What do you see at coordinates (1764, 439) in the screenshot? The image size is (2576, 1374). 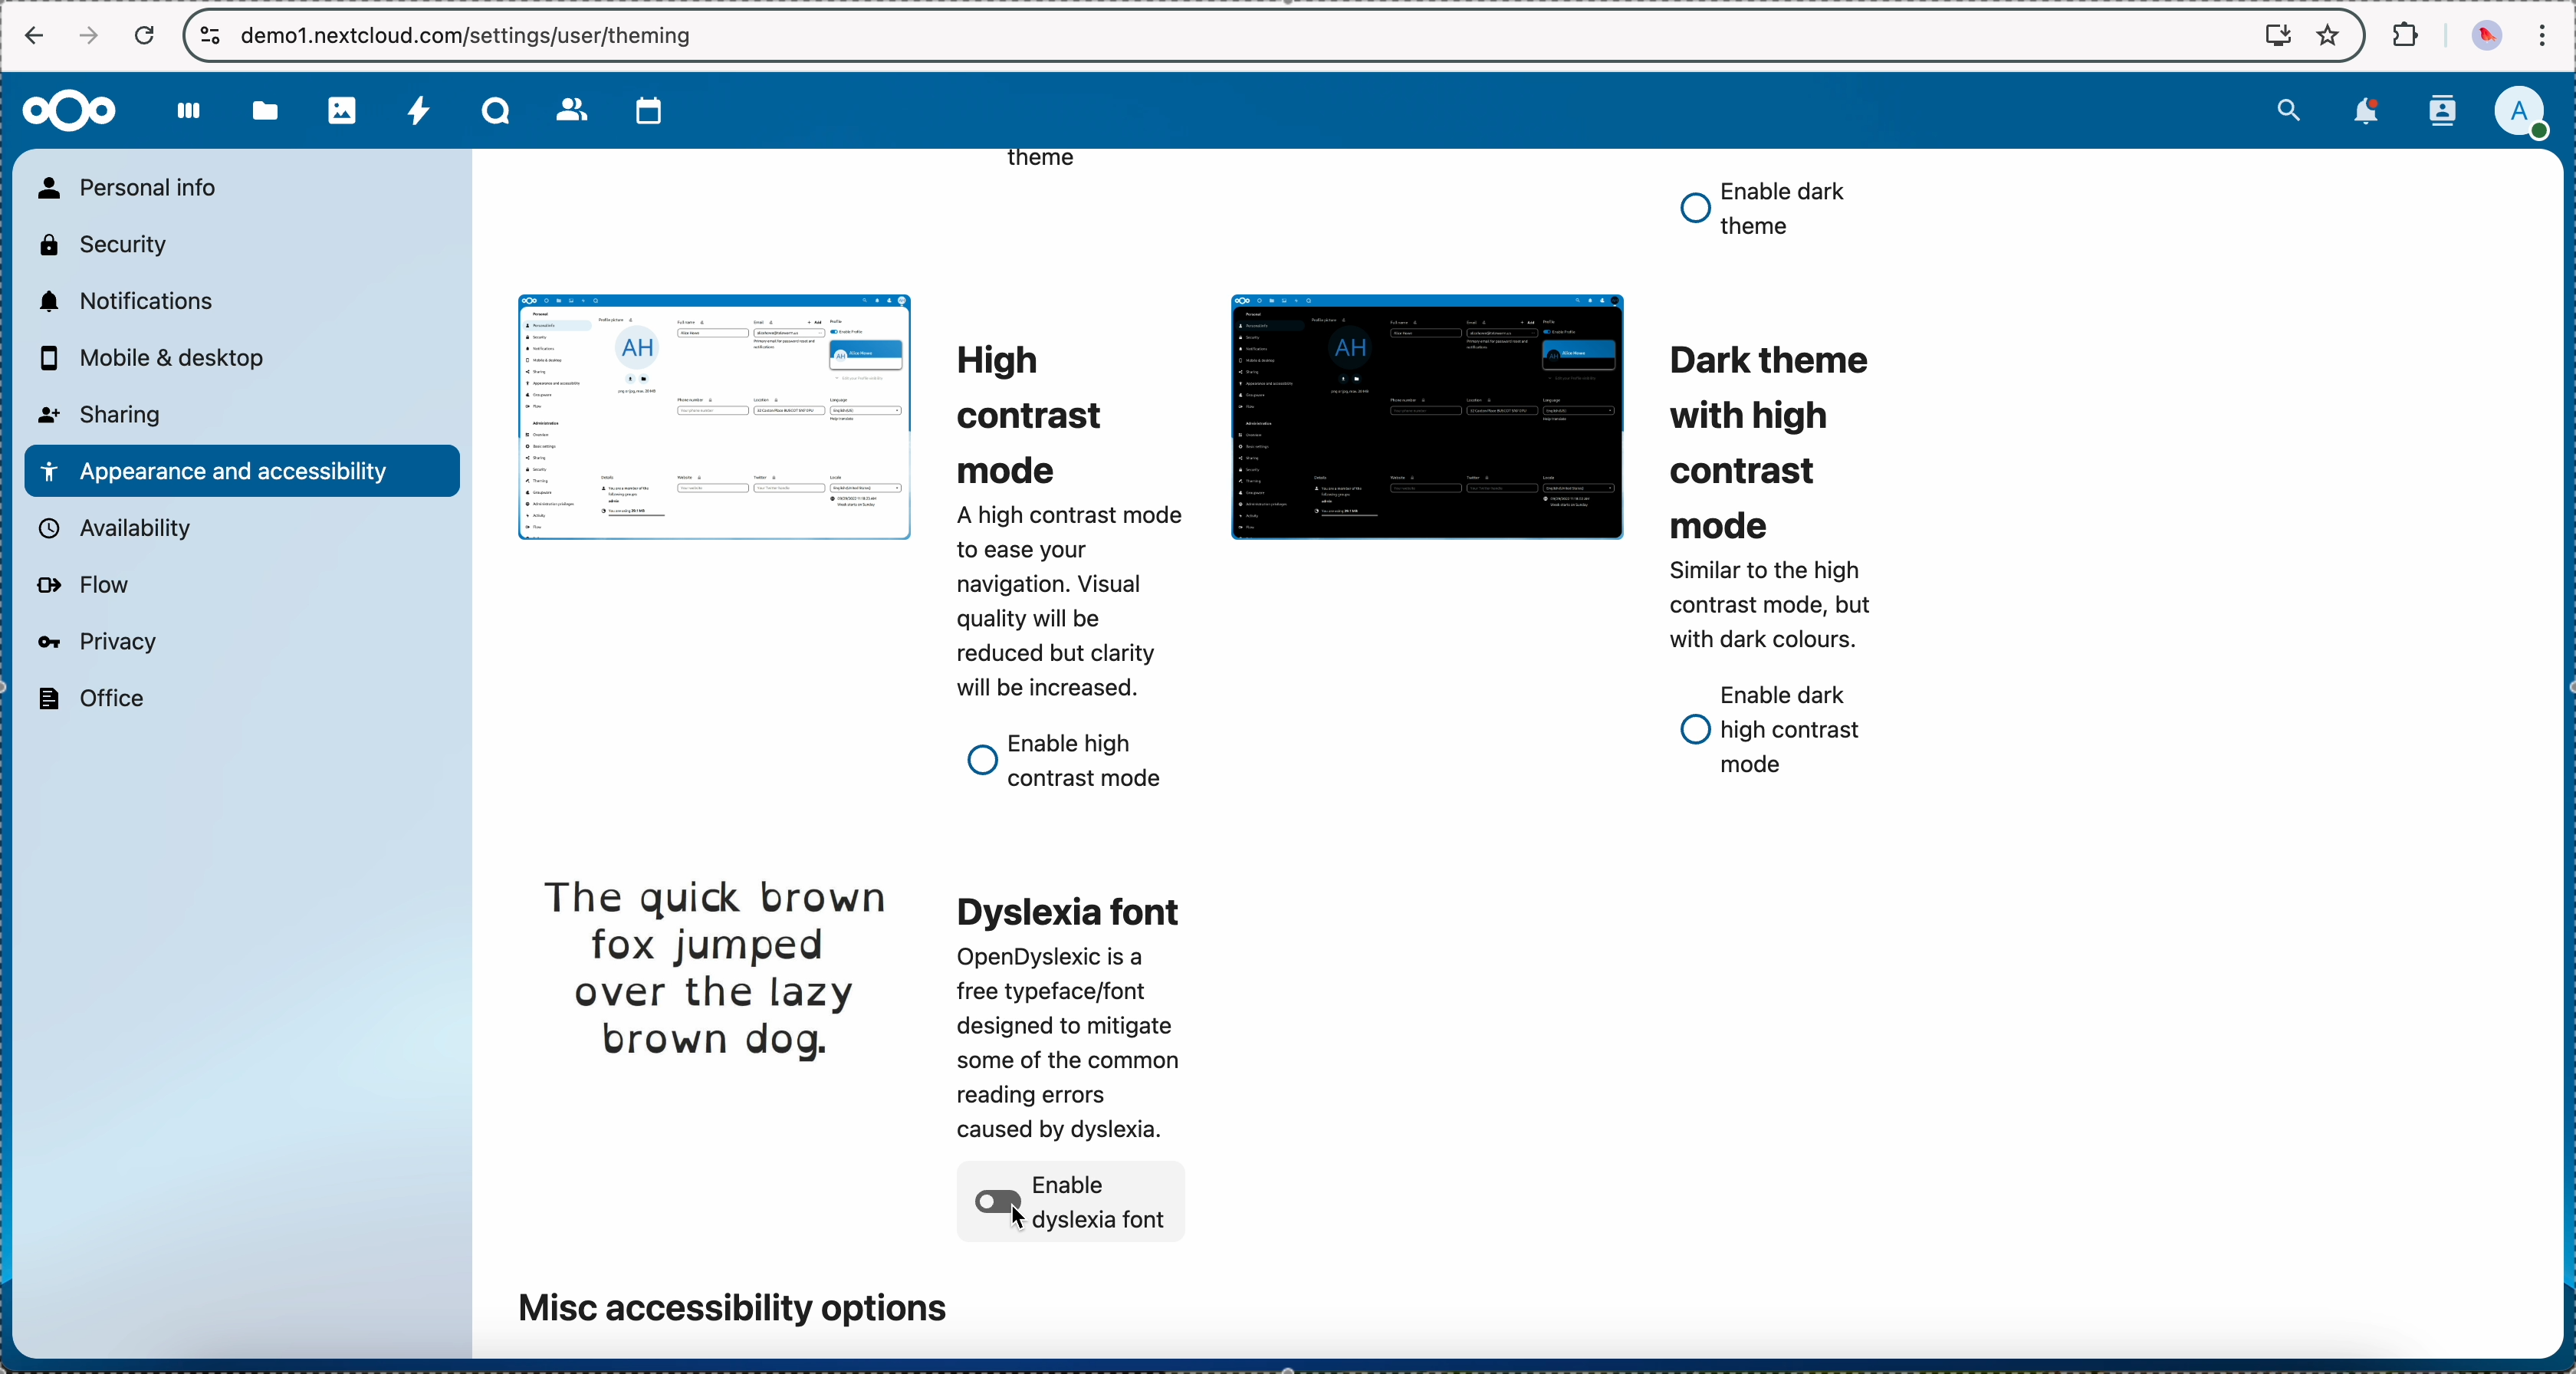 I see `dark theme` at bounding box center [1764, 439].